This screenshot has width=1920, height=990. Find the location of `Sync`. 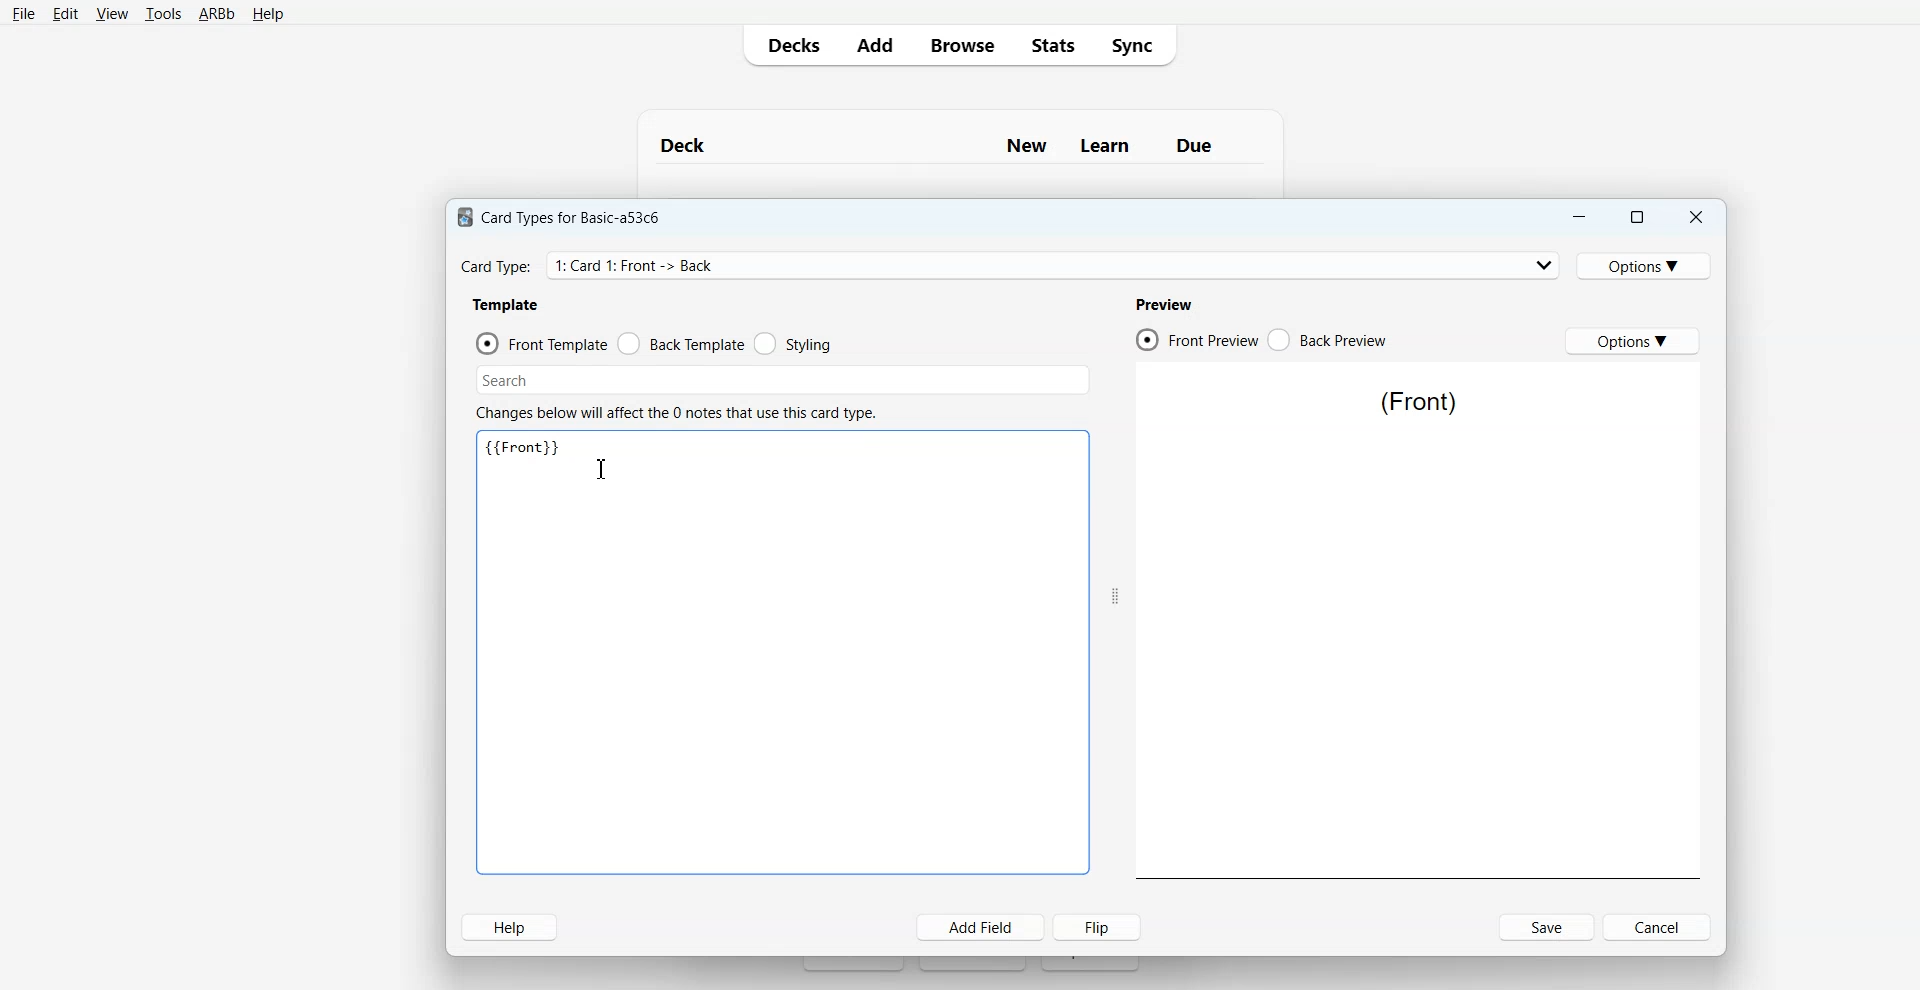

Sync is located at coordinates (1138, 44).